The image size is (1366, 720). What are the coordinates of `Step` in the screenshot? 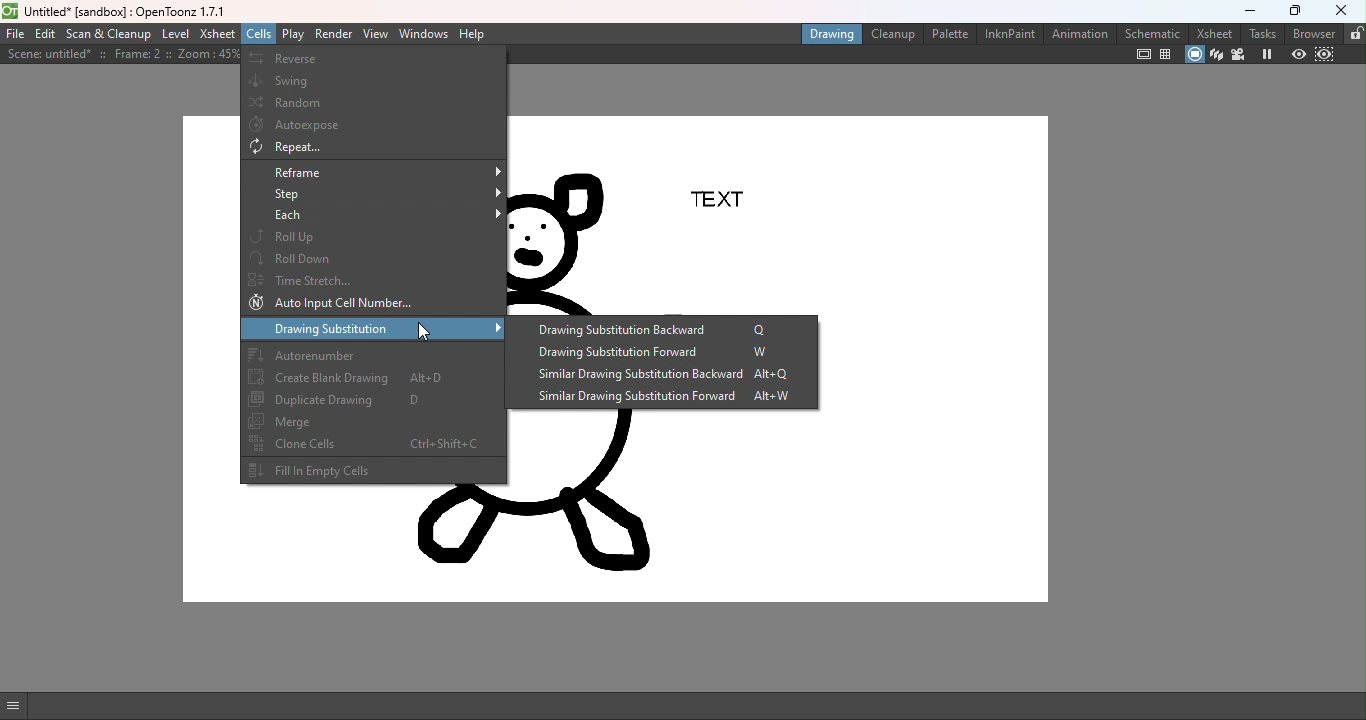 It's located at (373, 194).